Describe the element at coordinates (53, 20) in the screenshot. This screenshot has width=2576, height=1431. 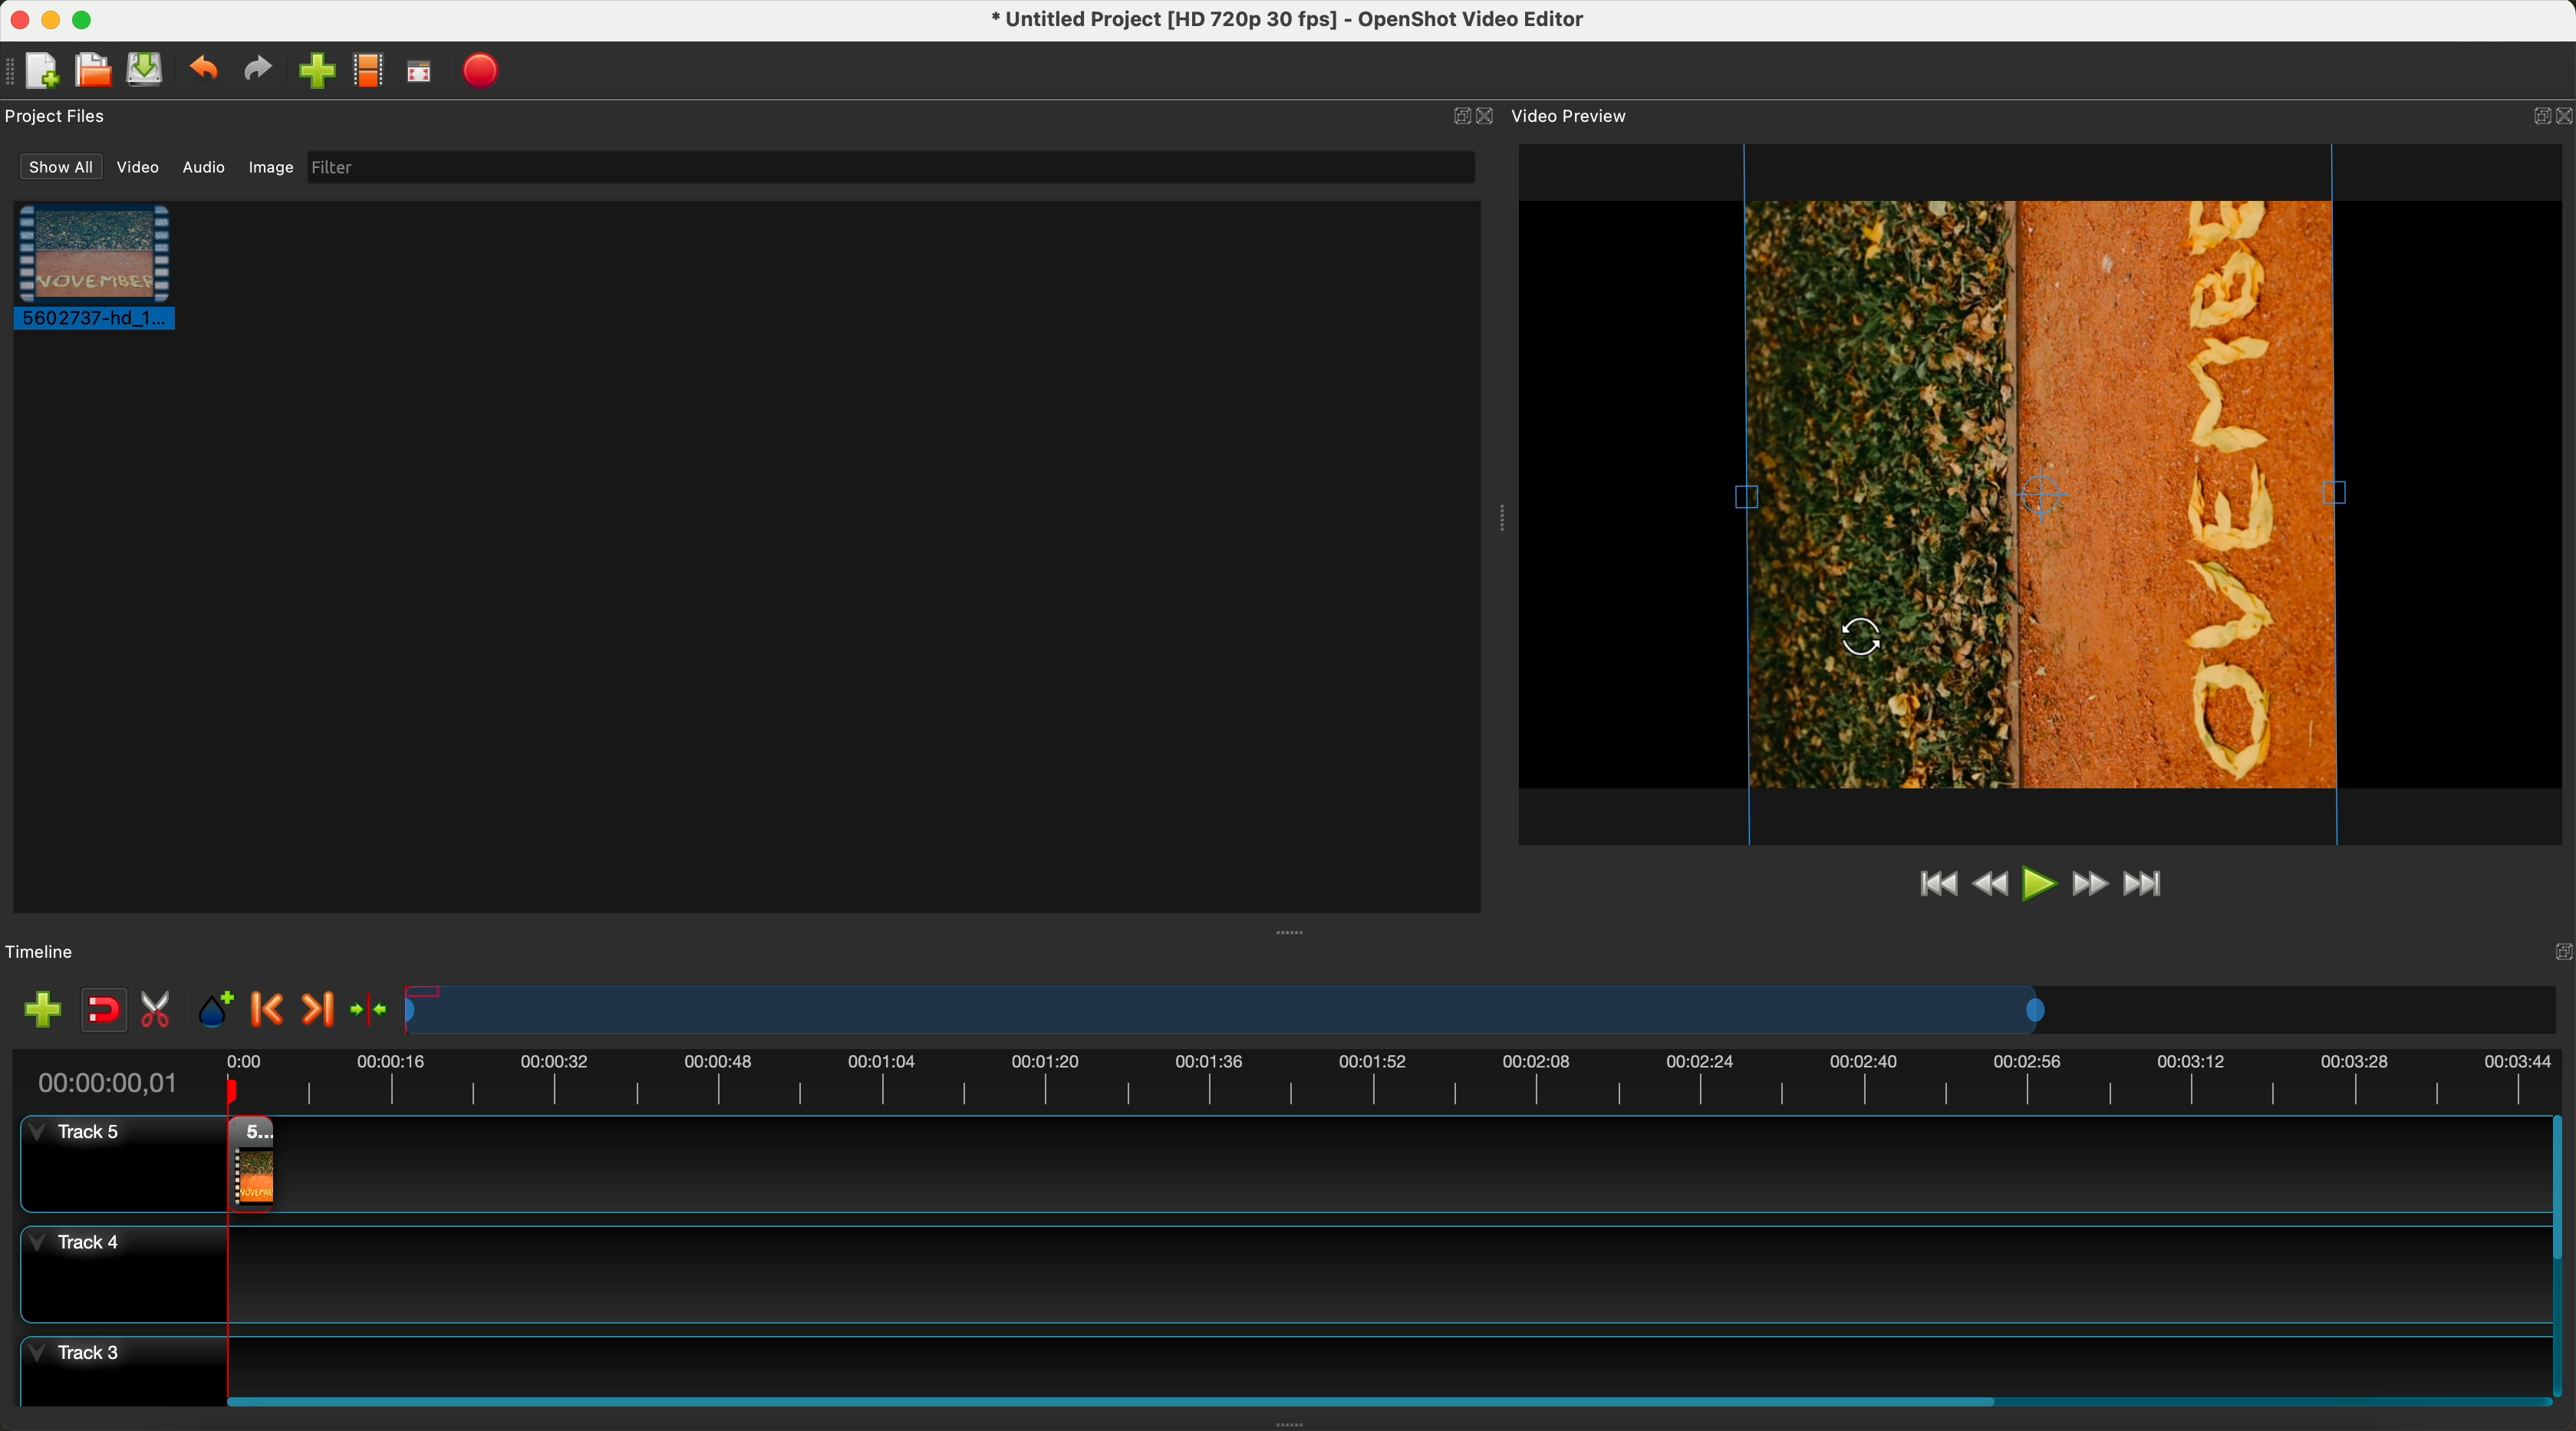
I see `minimize` at that location.